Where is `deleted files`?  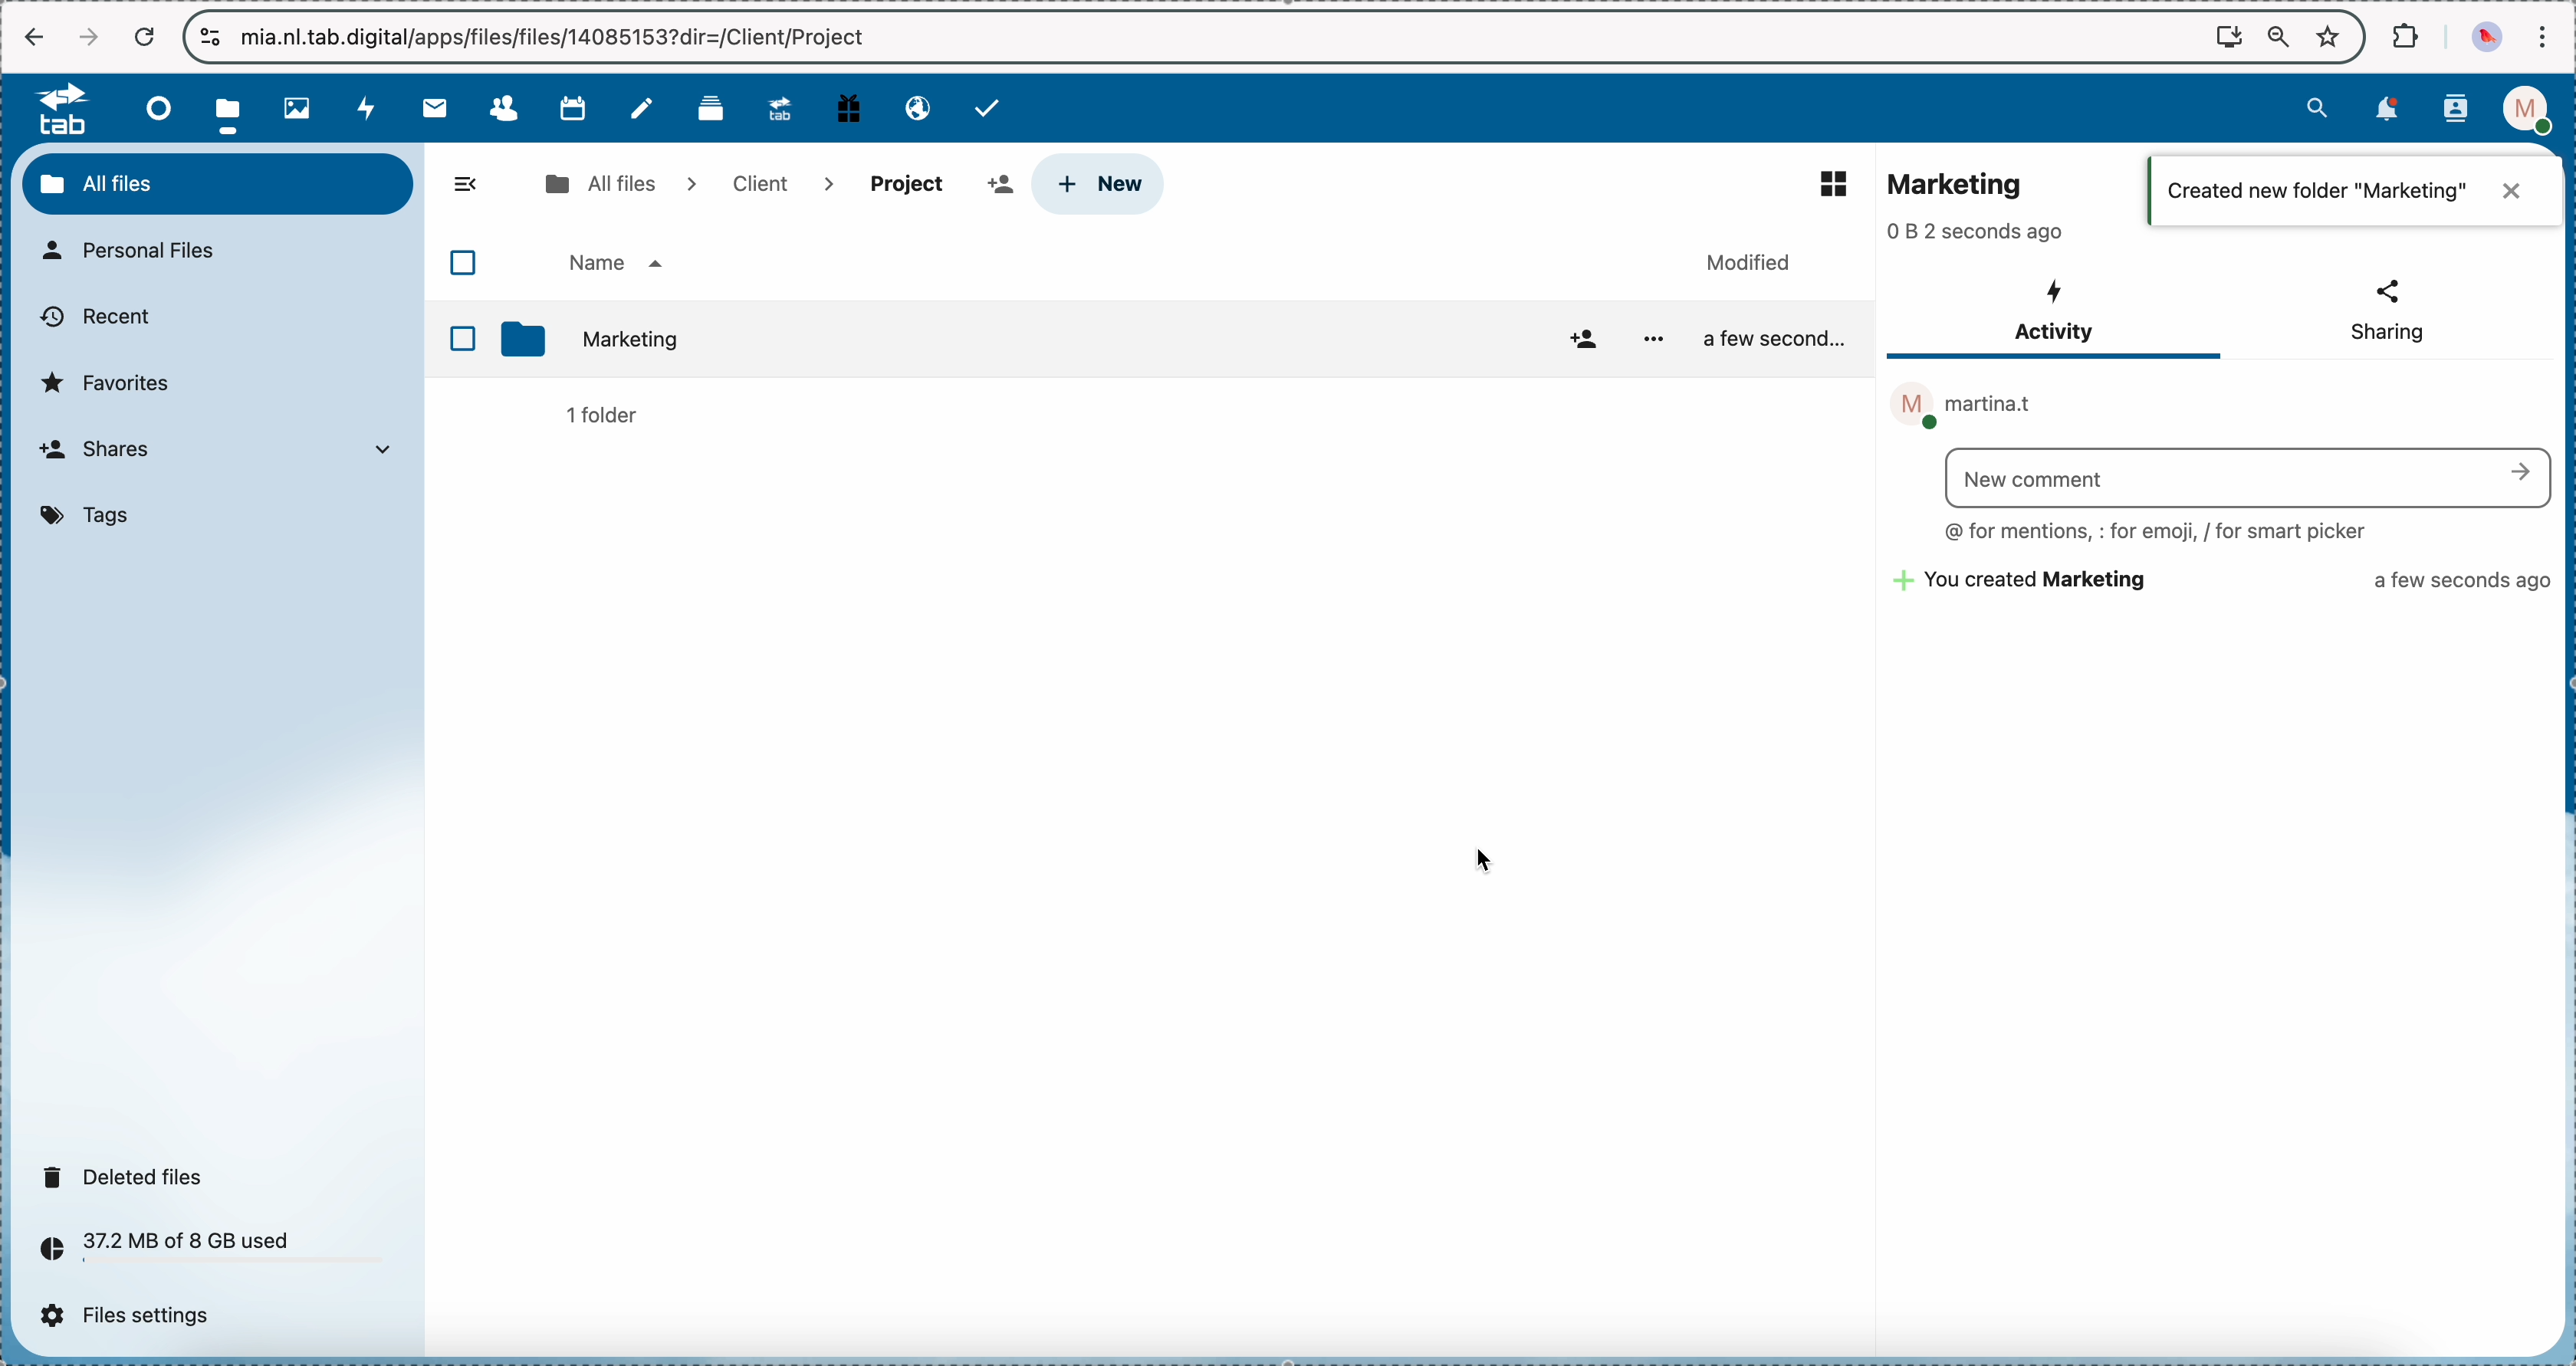 deleted files is located at coordinates (129, 1176).